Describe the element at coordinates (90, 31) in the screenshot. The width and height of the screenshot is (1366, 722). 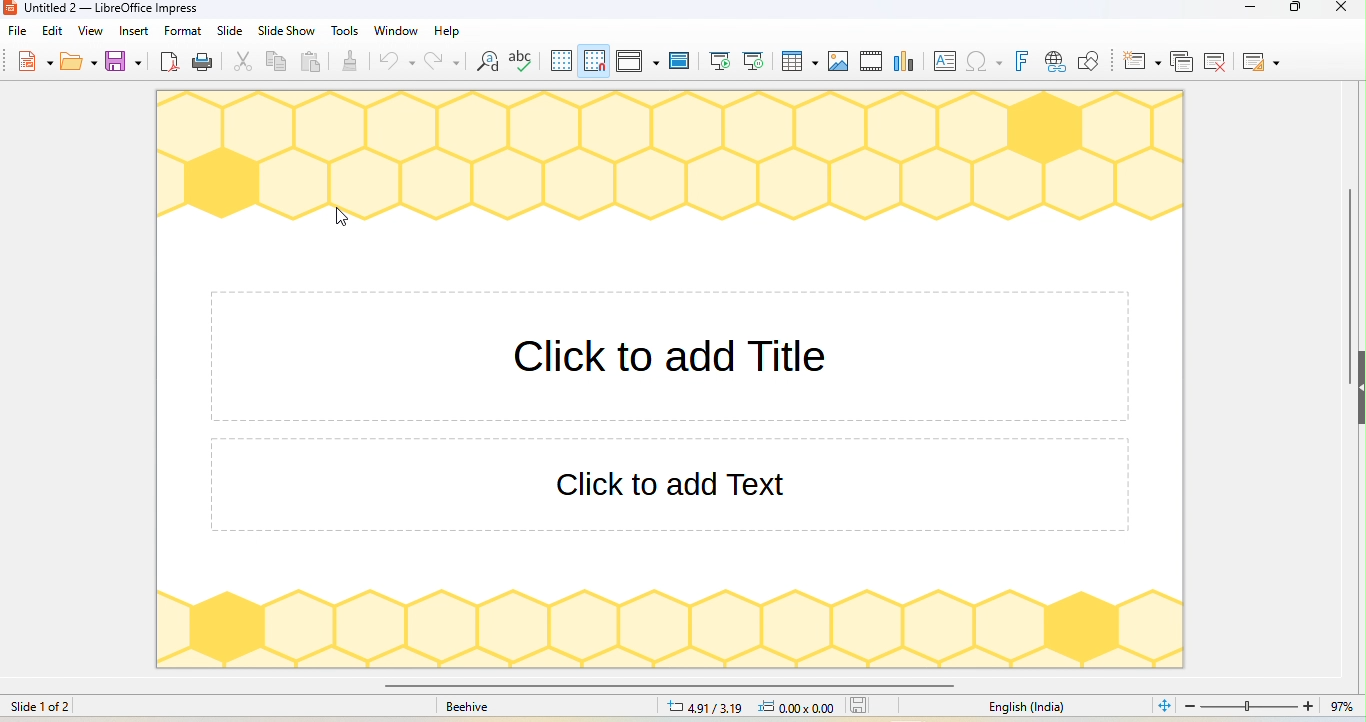
I see `view` at that location.